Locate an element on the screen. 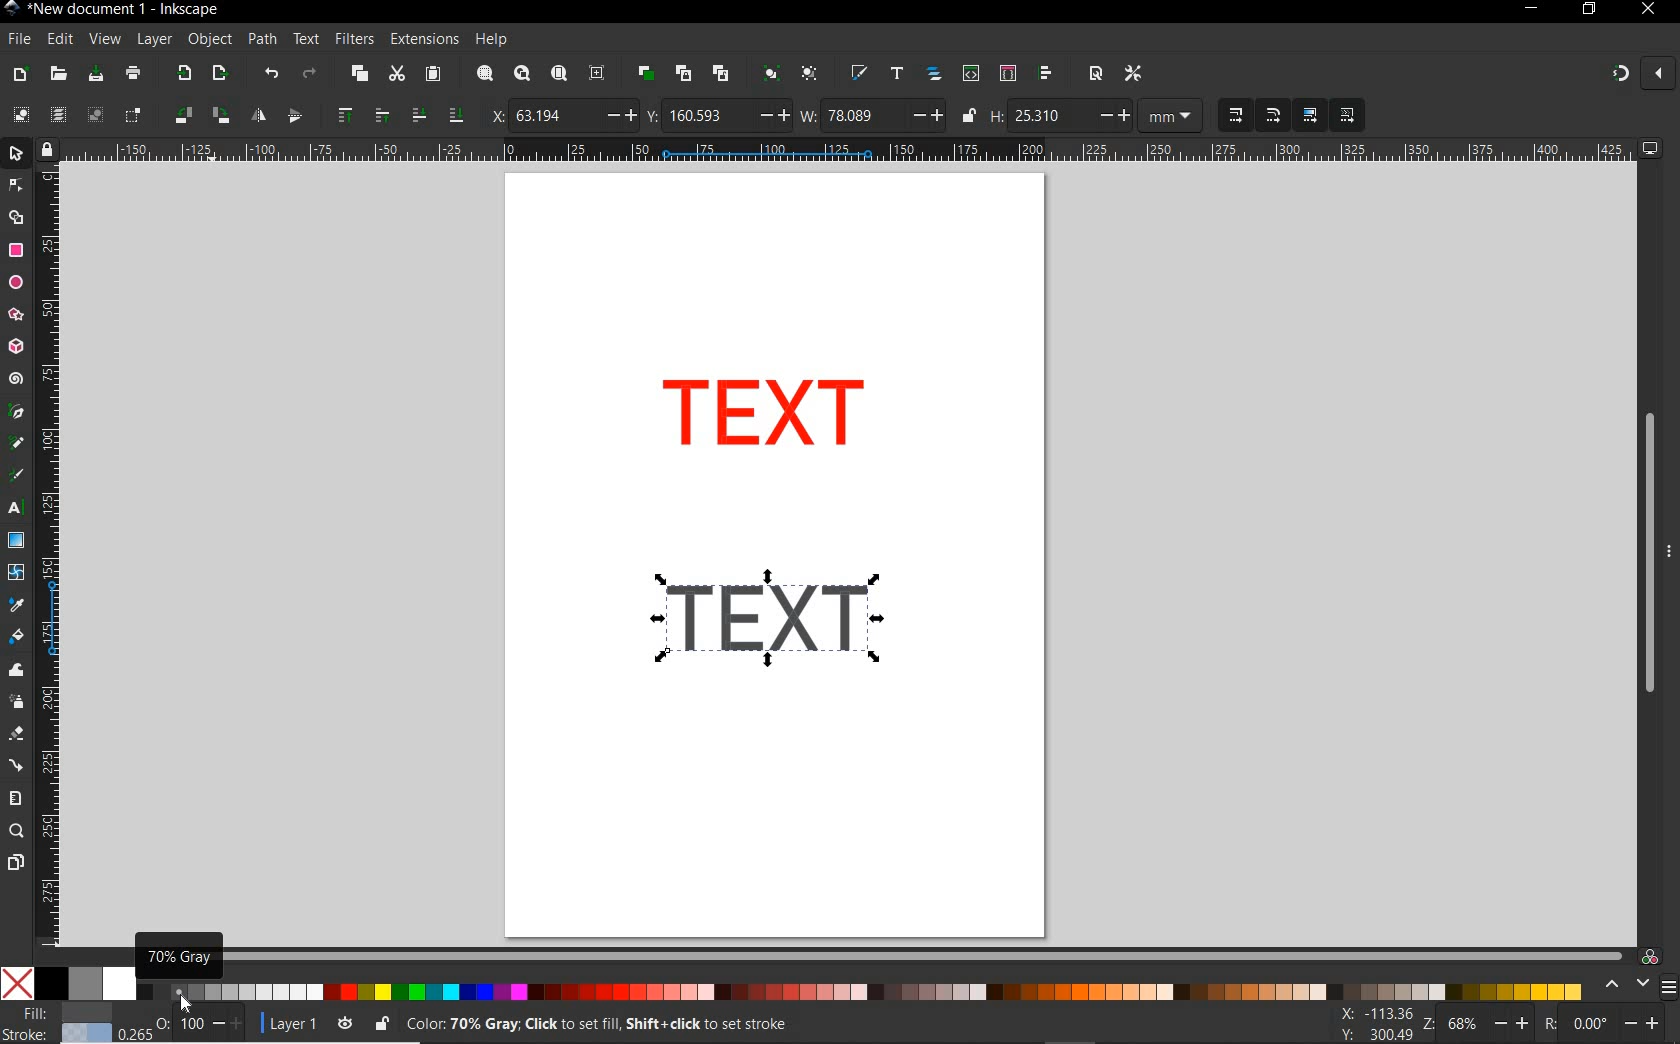 The image size is (1680, 1044). text is located at coordinates (307, 40).